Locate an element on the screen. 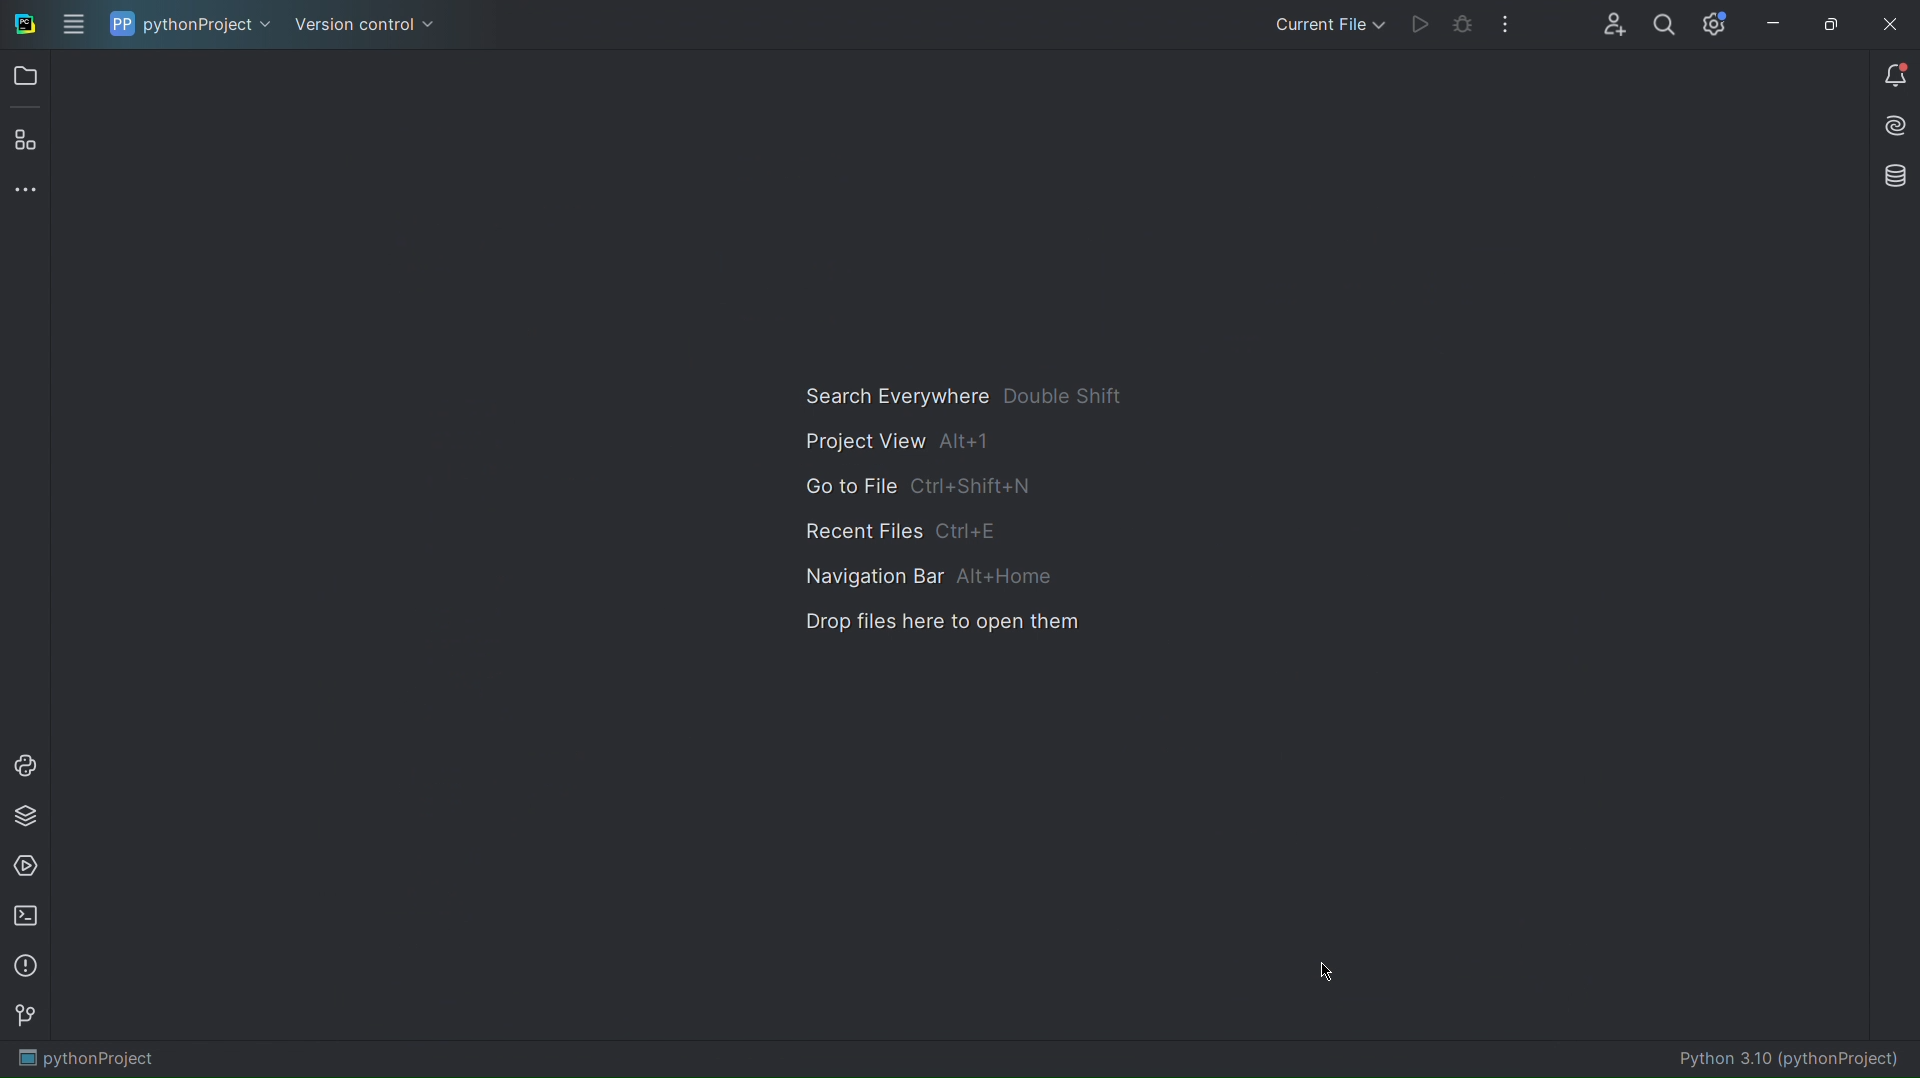 The height and width of the screenshot is (1078, 1920). Maximize is located at coordinates (1828, 25).